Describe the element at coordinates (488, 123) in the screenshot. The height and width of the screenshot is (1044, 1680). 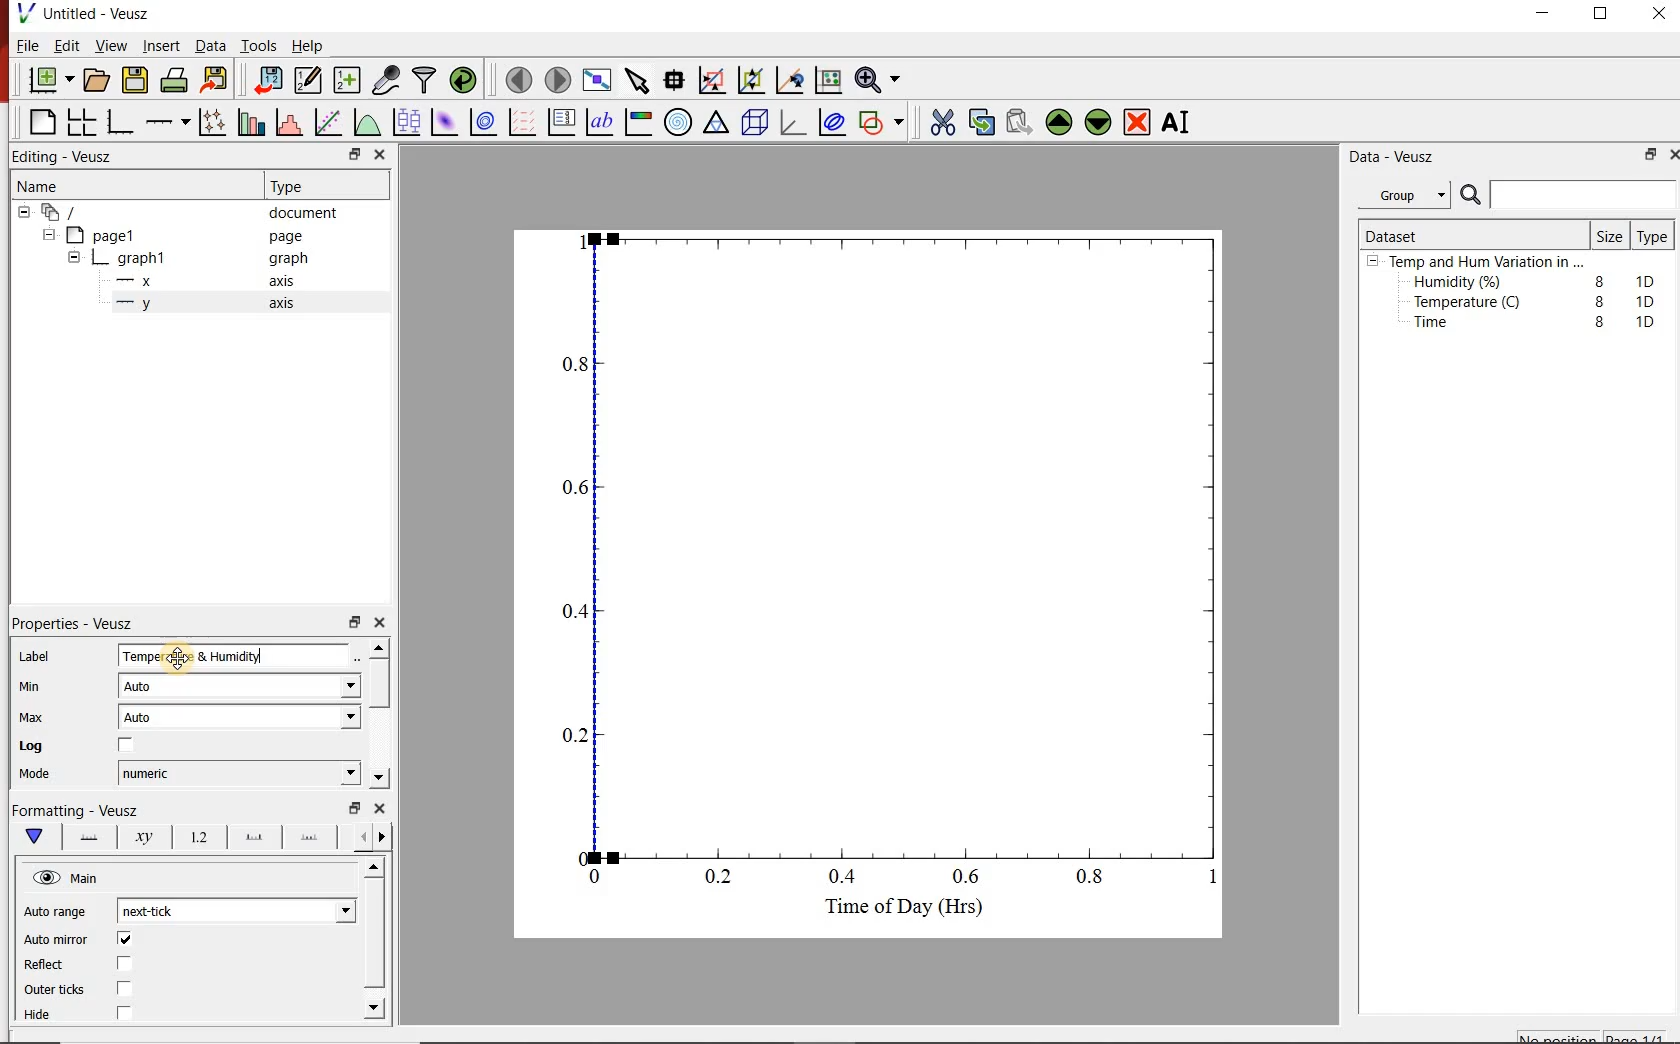
I see `plot a 2d dataset as contours` at that location.